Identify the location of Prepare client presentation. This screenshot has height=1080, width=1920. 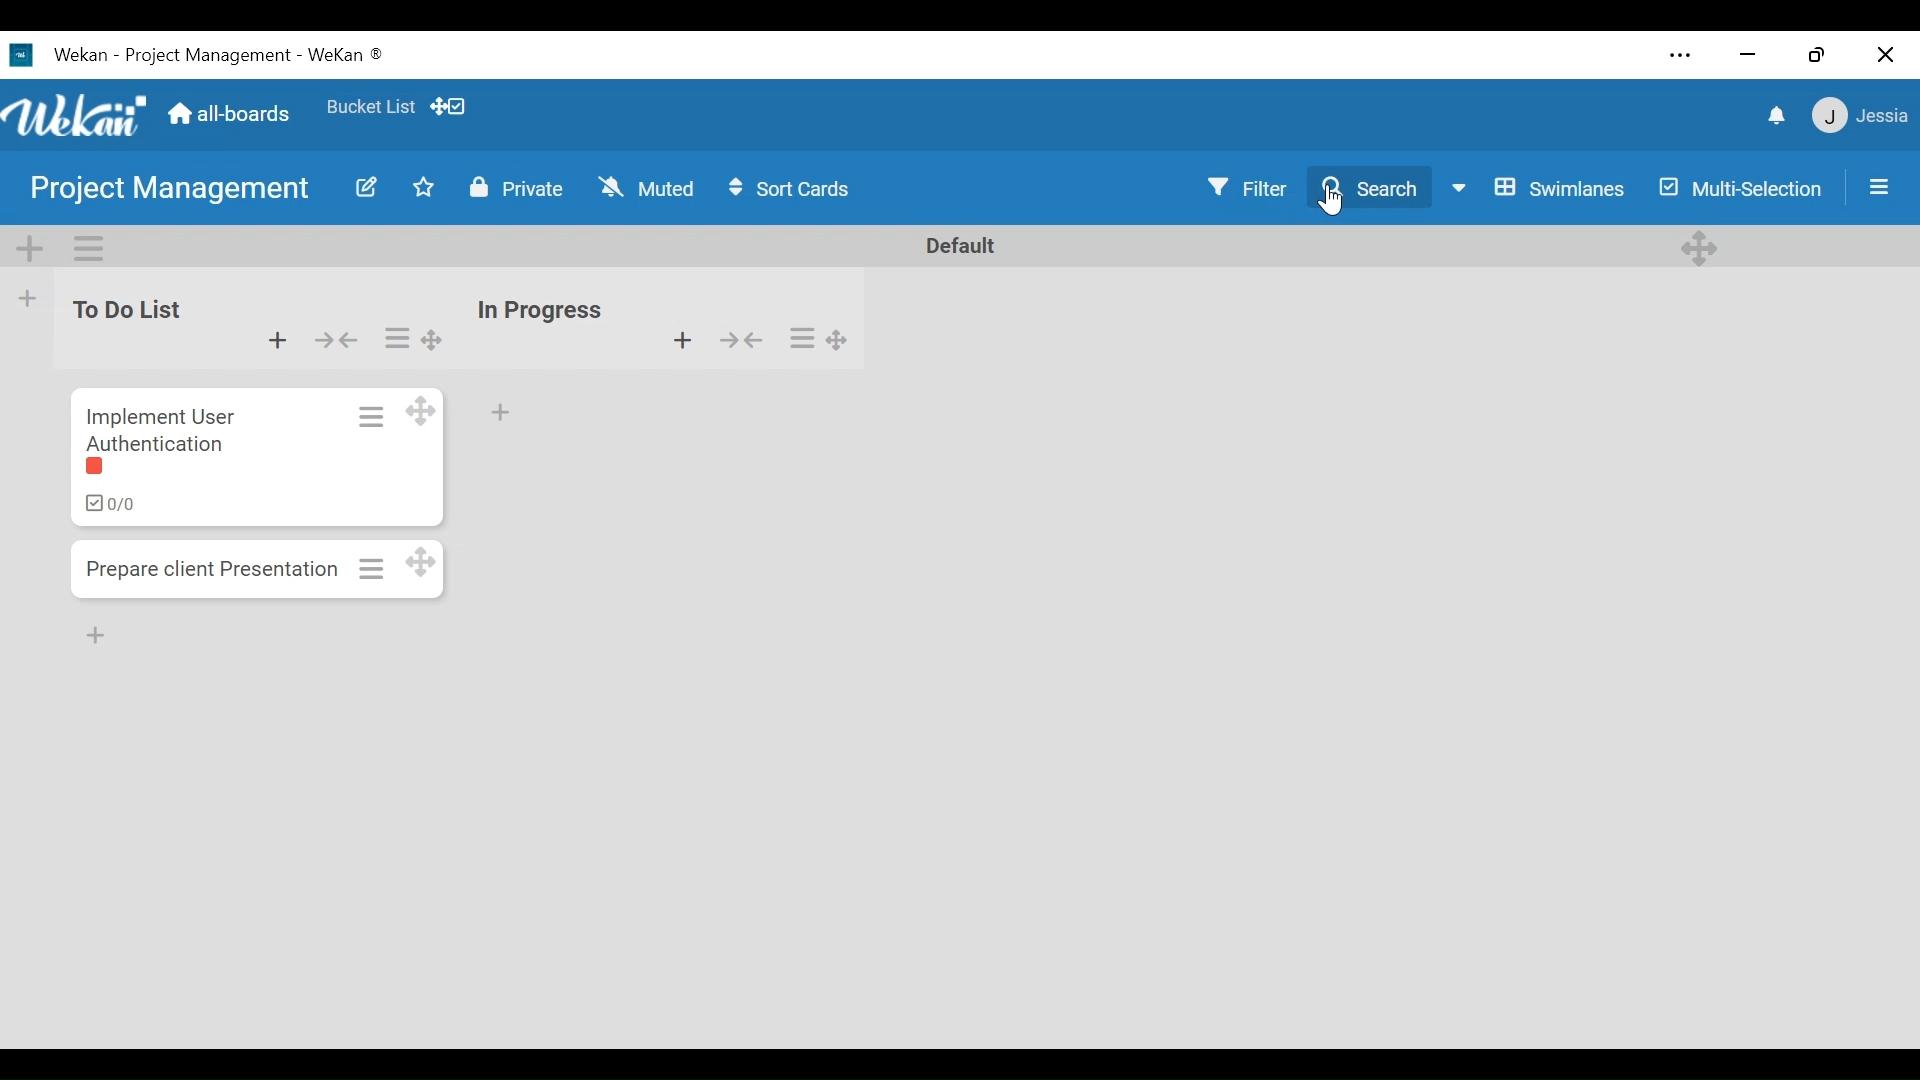
(213, 574).